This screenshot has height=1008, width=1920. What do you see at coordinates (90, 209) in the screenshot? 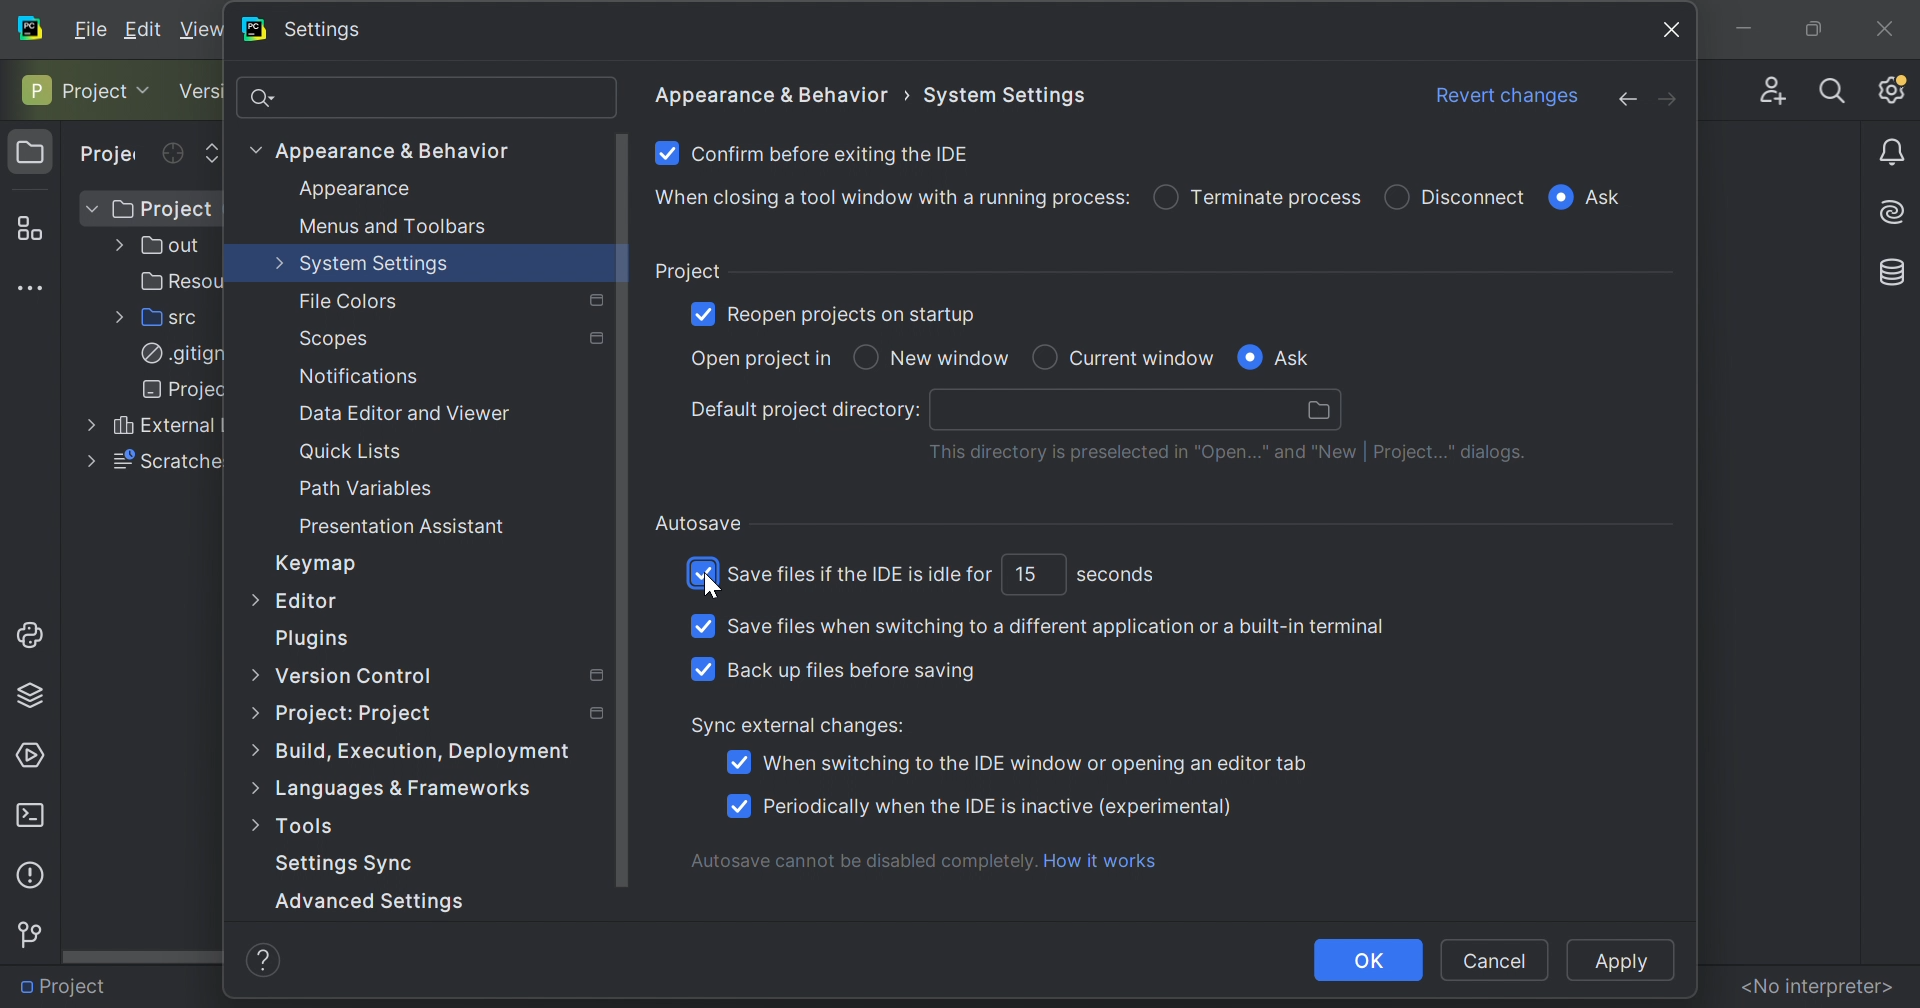
I see `Drop Down` at bounding box center [90, 209].